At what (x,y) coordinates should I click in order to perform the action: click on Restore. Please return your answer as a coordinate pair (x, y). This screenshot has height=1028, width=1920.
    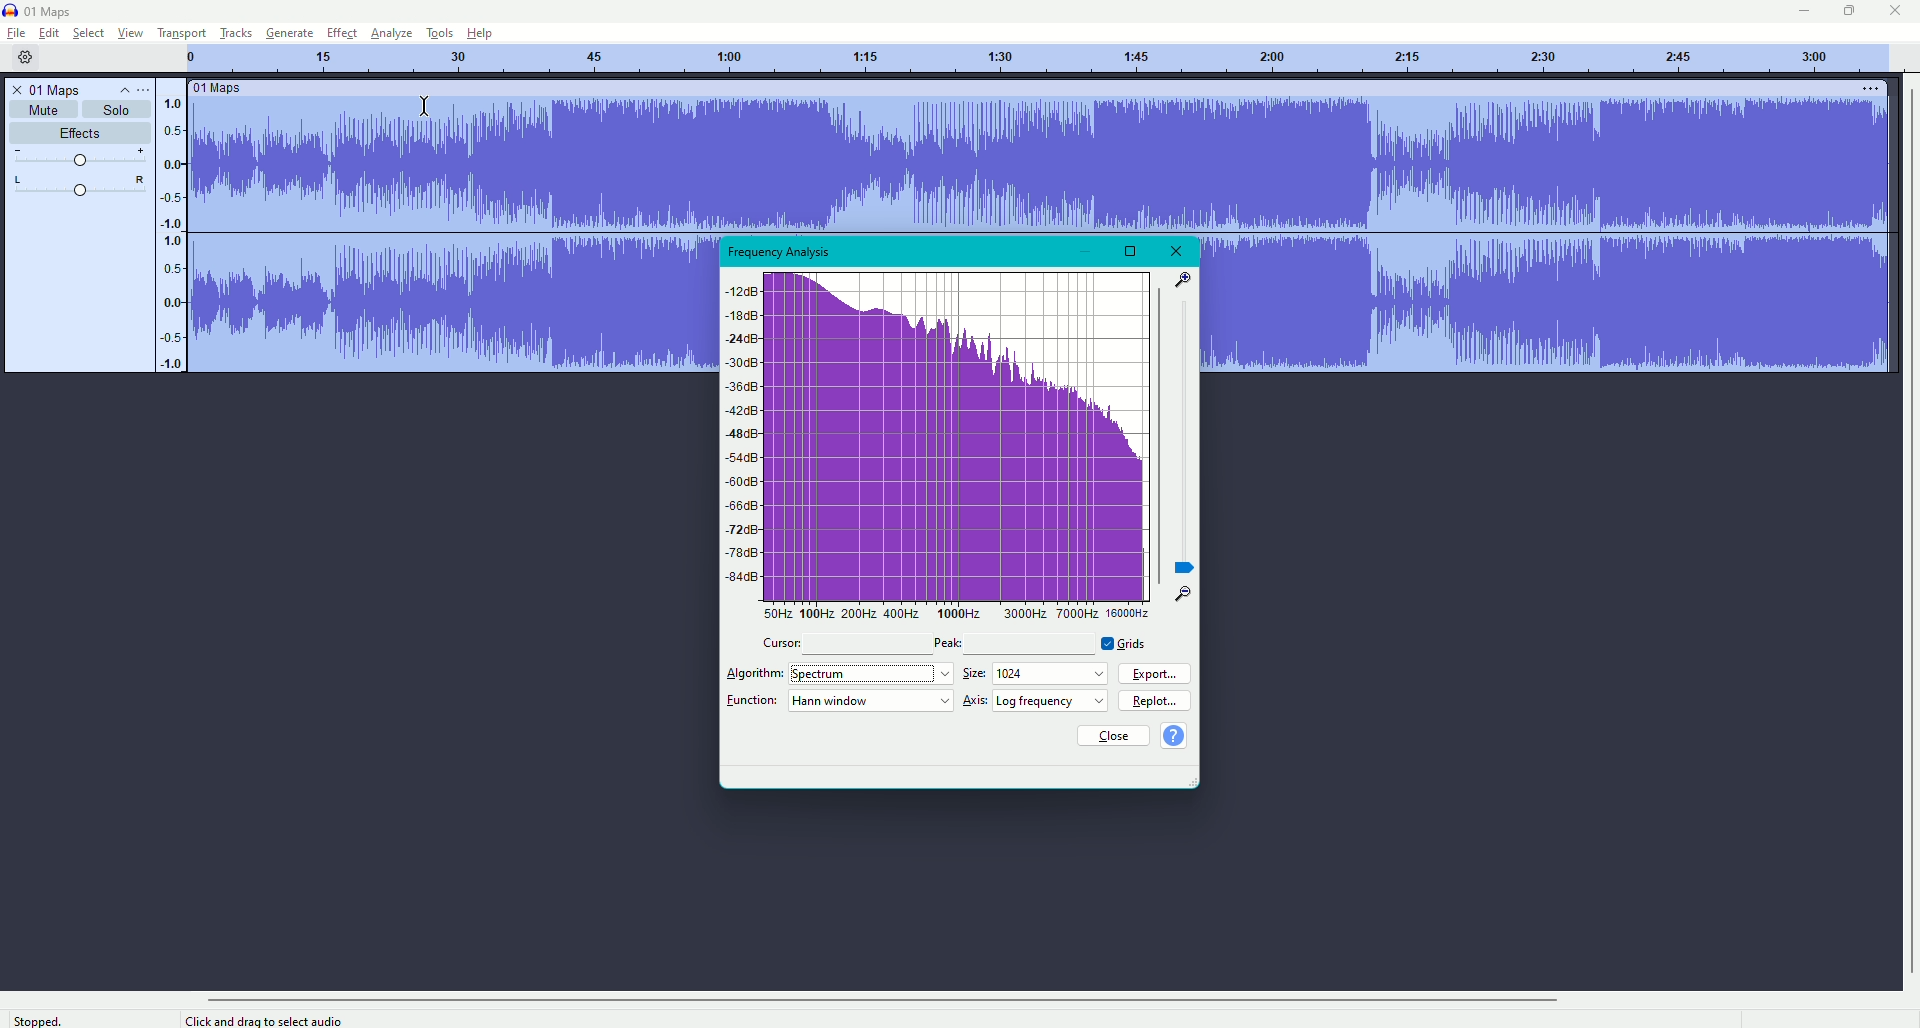
    Looking at the image, I should click on (1844, 11).